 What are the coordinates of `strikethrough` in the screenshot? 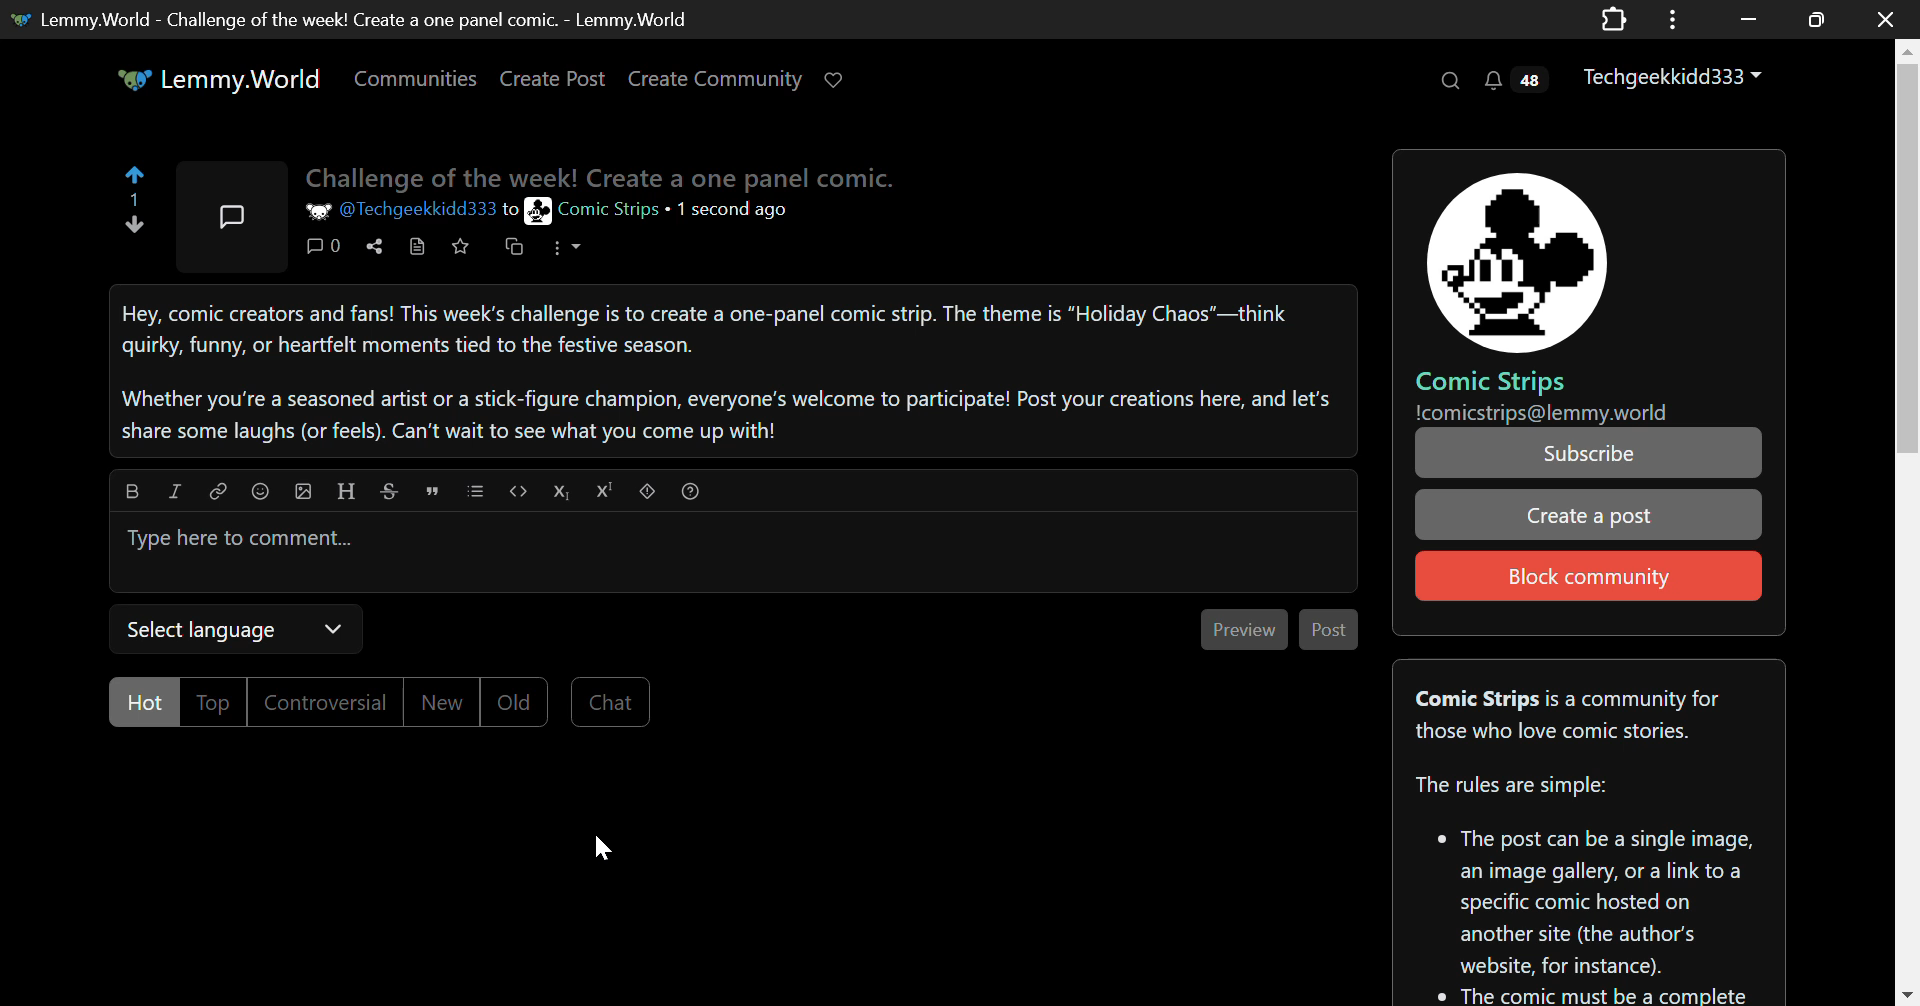 It's located at (389, 490).